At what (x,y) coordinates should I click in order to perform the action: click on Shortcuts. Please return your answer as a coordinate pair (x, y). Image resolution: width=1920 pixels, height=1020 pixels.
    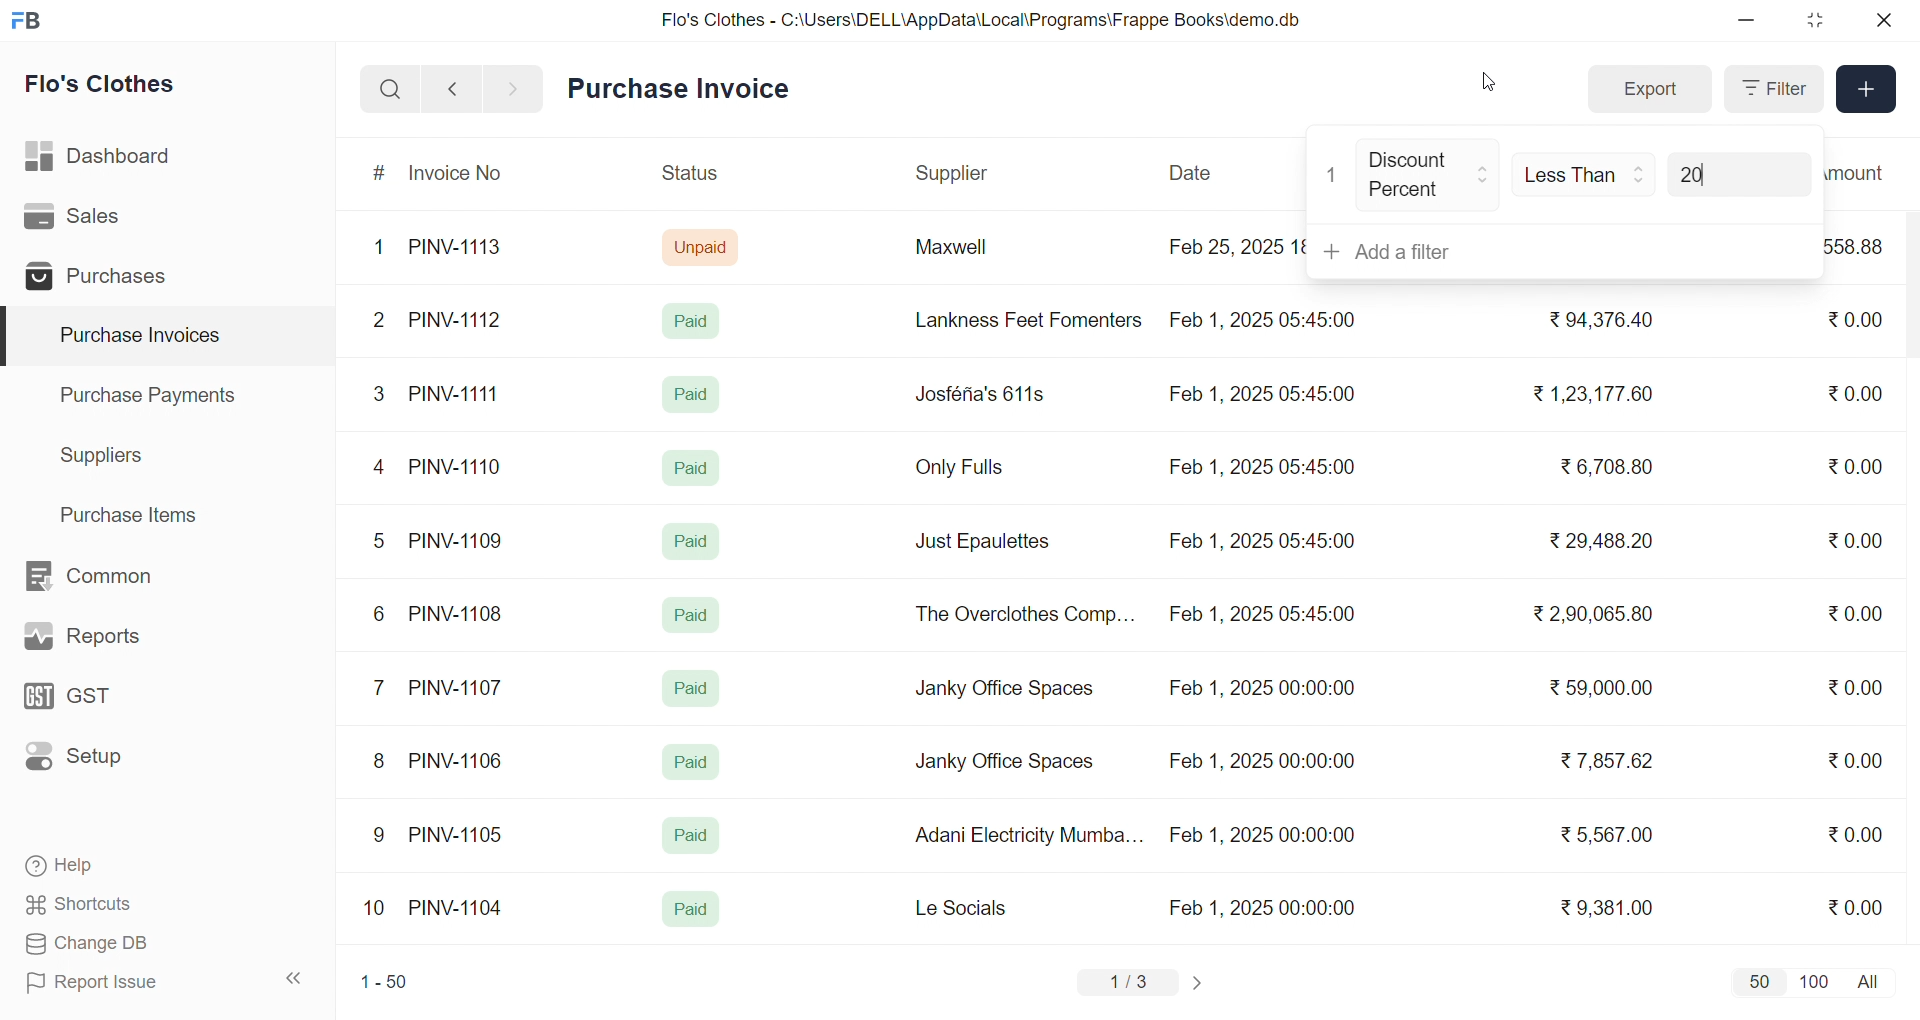
    Looking at the image, I should click on (126, 905).